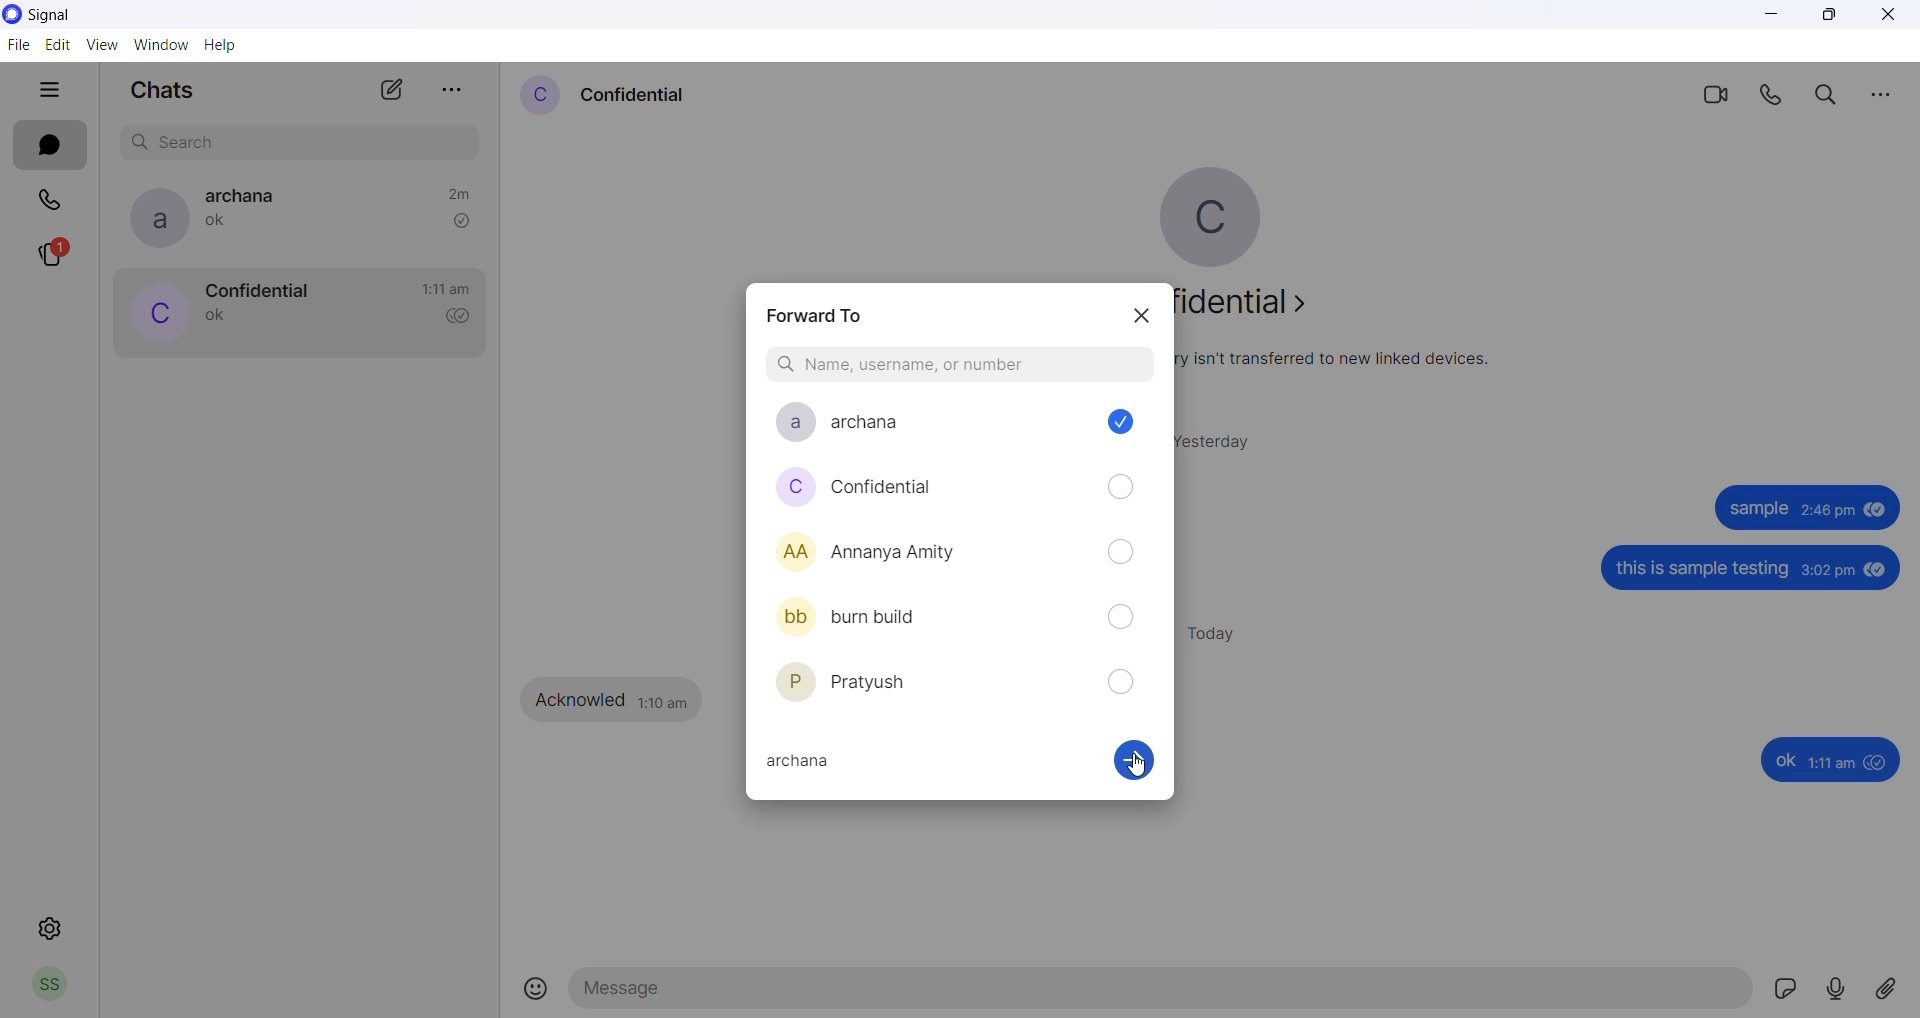 This screenshot has width=1920, height=1018. Describe the element at coordinates (165, 44) in the screenshot. I see `window` at that location.